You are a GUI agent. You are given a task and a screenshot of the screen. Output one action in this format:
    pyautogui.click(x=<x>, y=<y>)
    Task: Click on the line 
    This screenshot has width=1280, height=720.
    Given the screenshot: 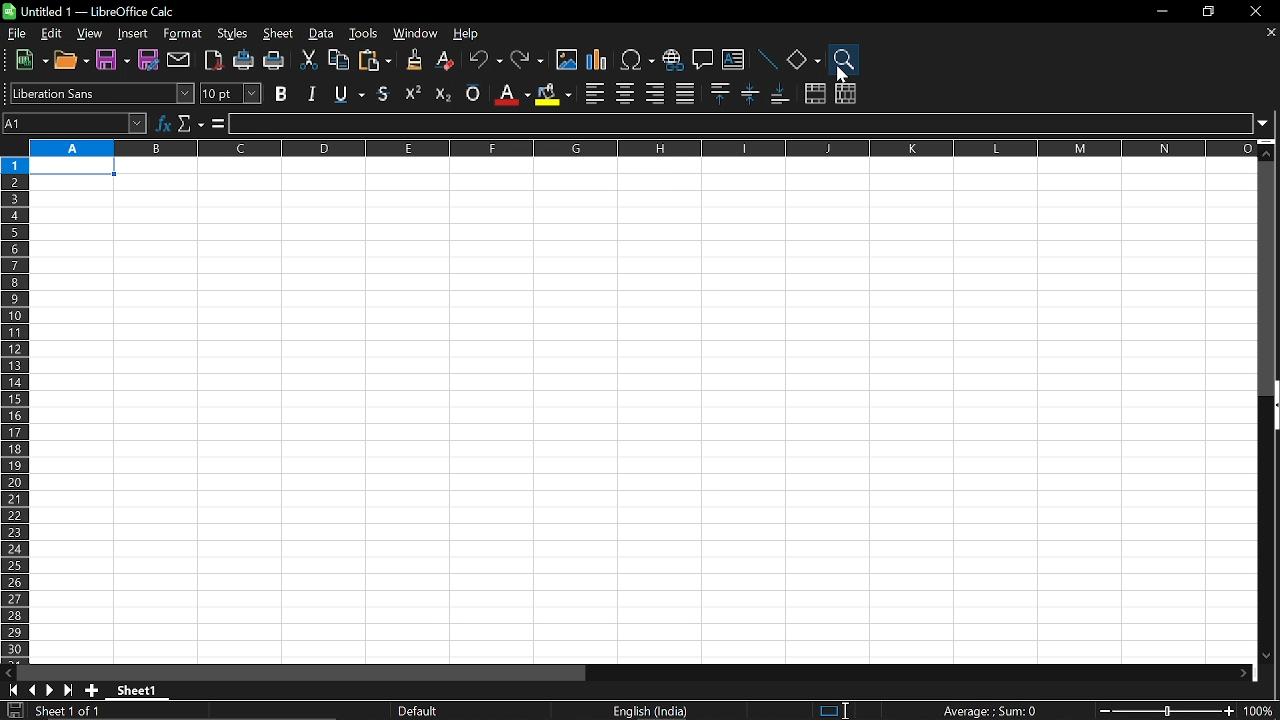 What is the action you would take?
    pyautogui.click(x=766, y=61)
    